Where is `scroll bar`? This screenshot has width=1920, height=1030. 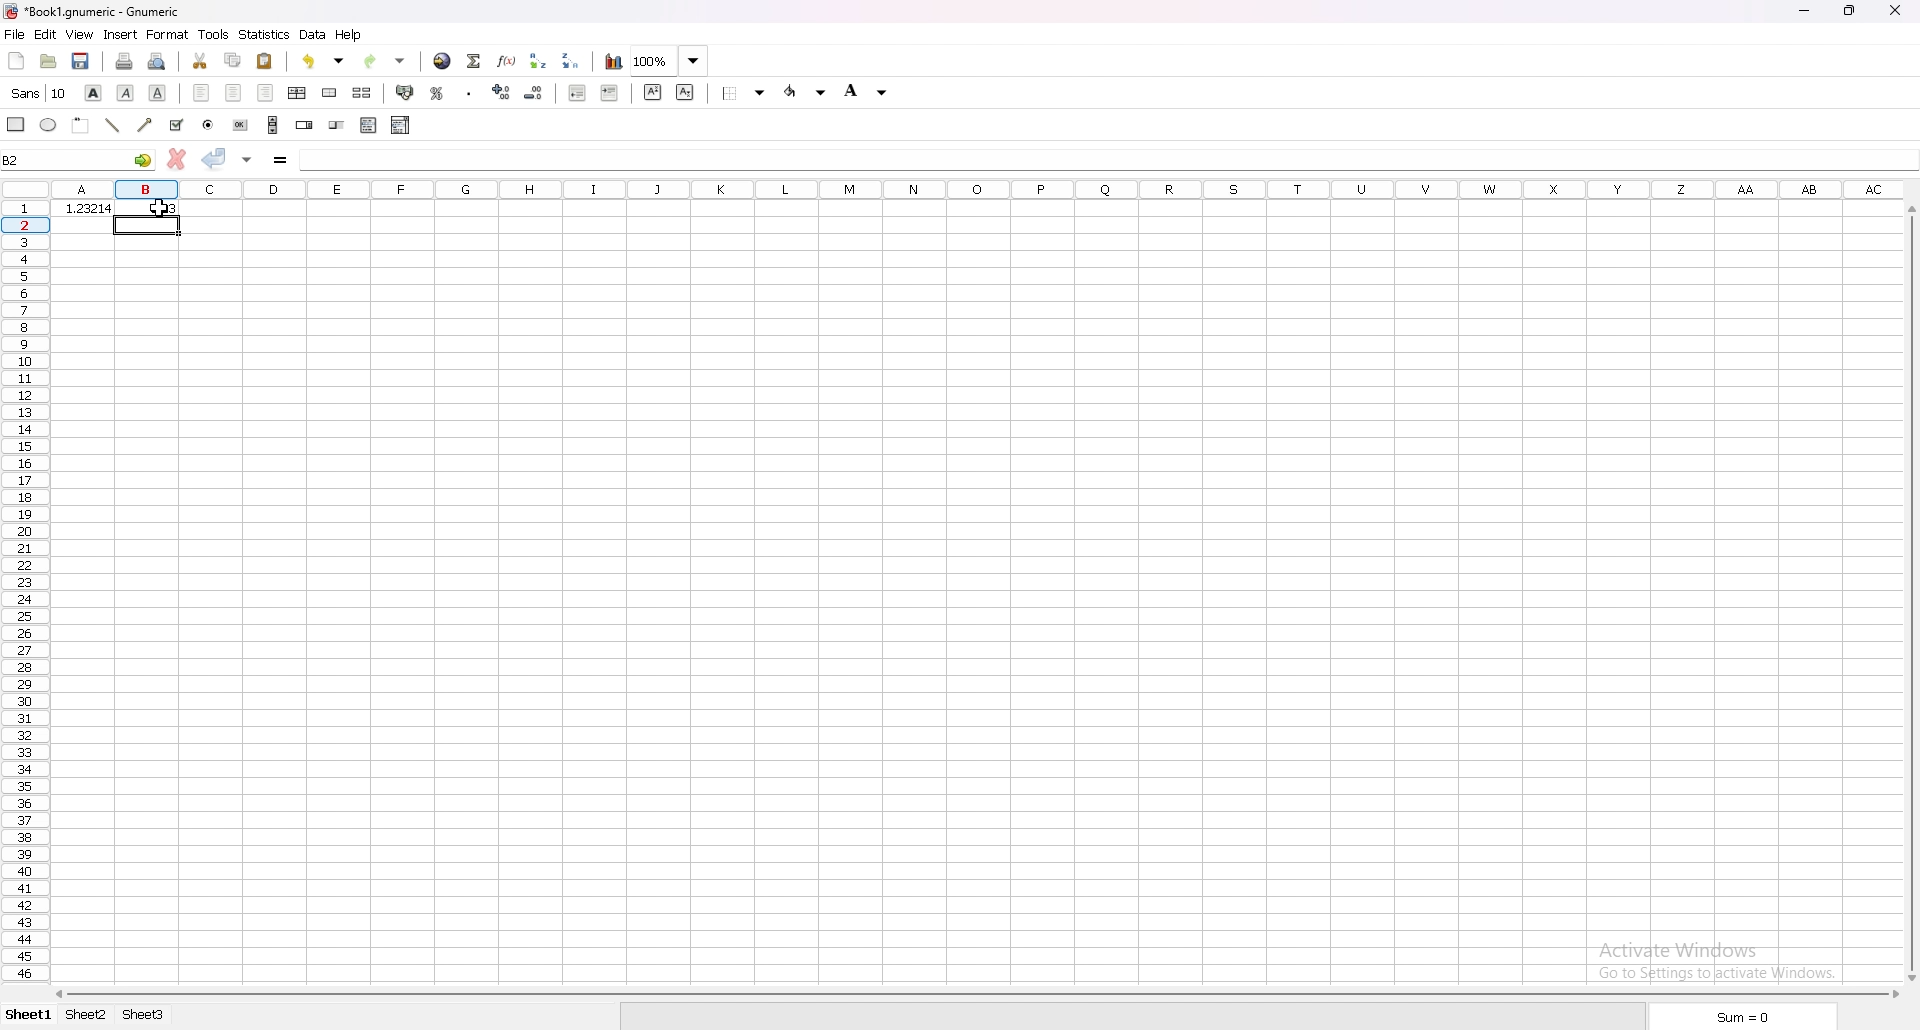 scroll bar is located at coordinates (274, 124).